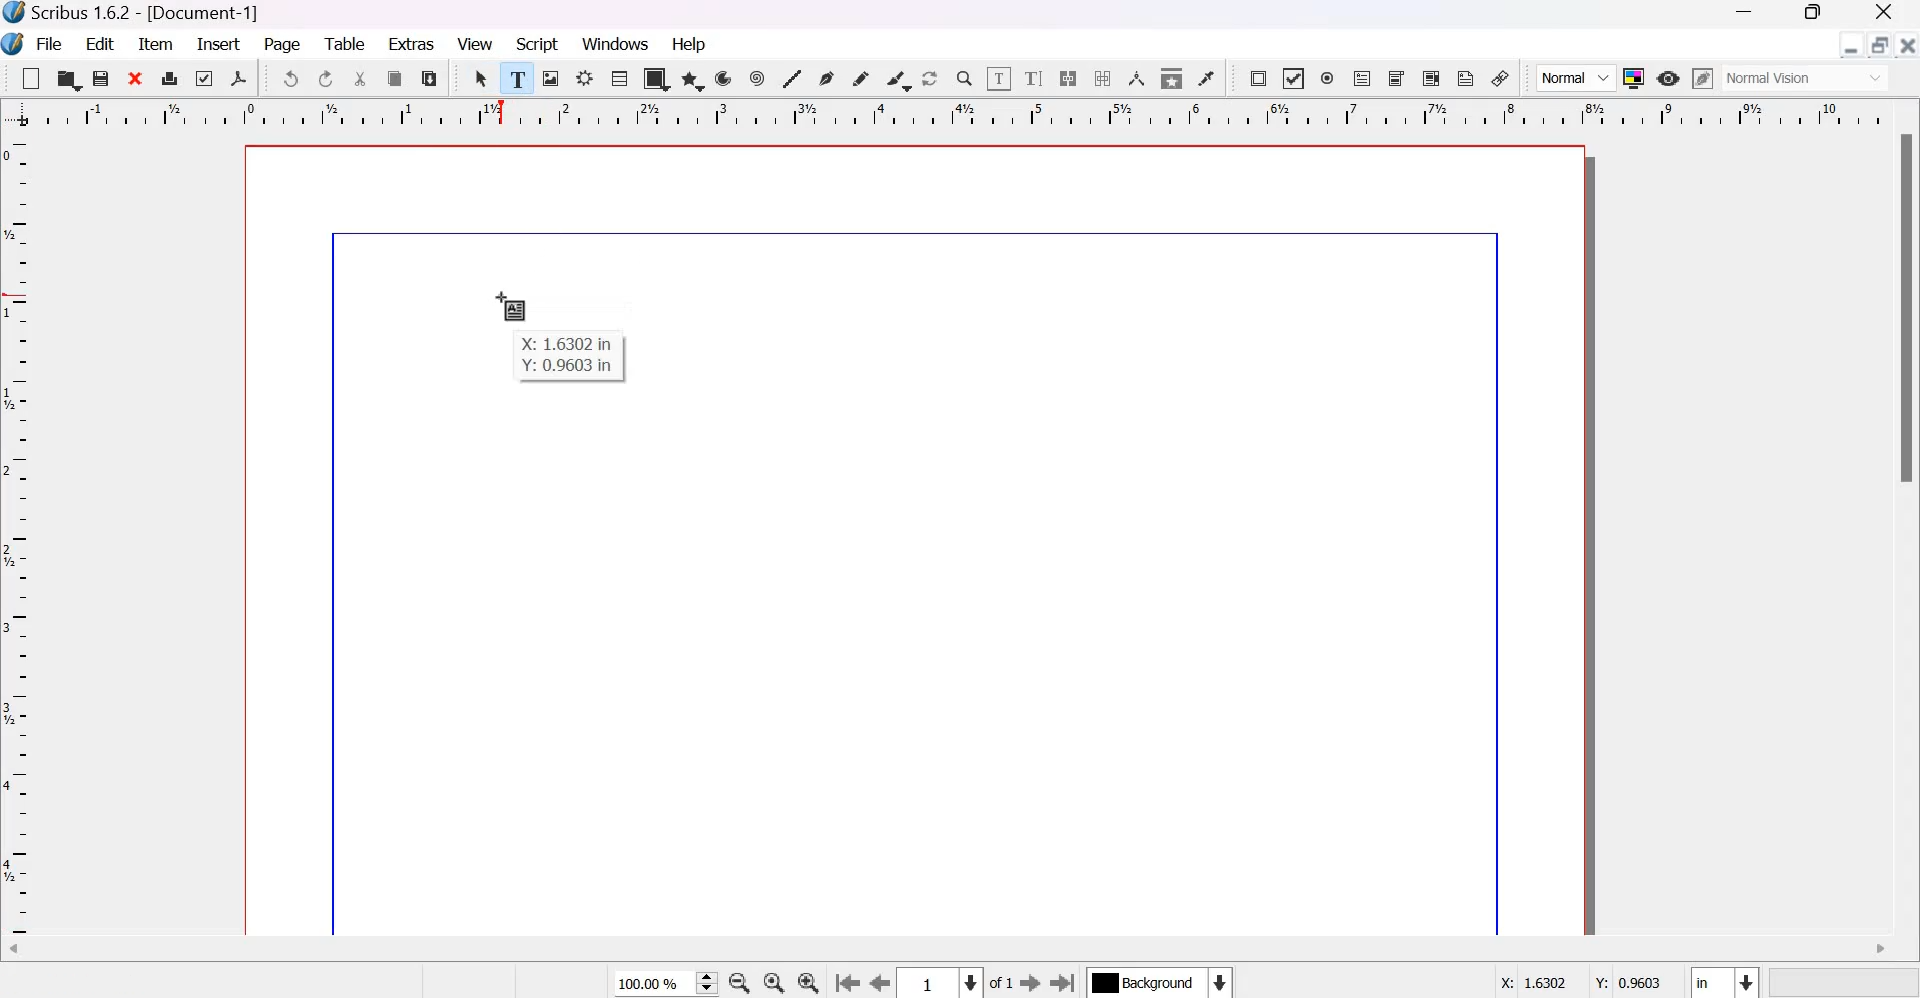 The height and width of the screenshot is (998, 1920). What do you see at coordinates (412, 42) in the screenshot?
I see `Extras` at bounding box center [412, 42].